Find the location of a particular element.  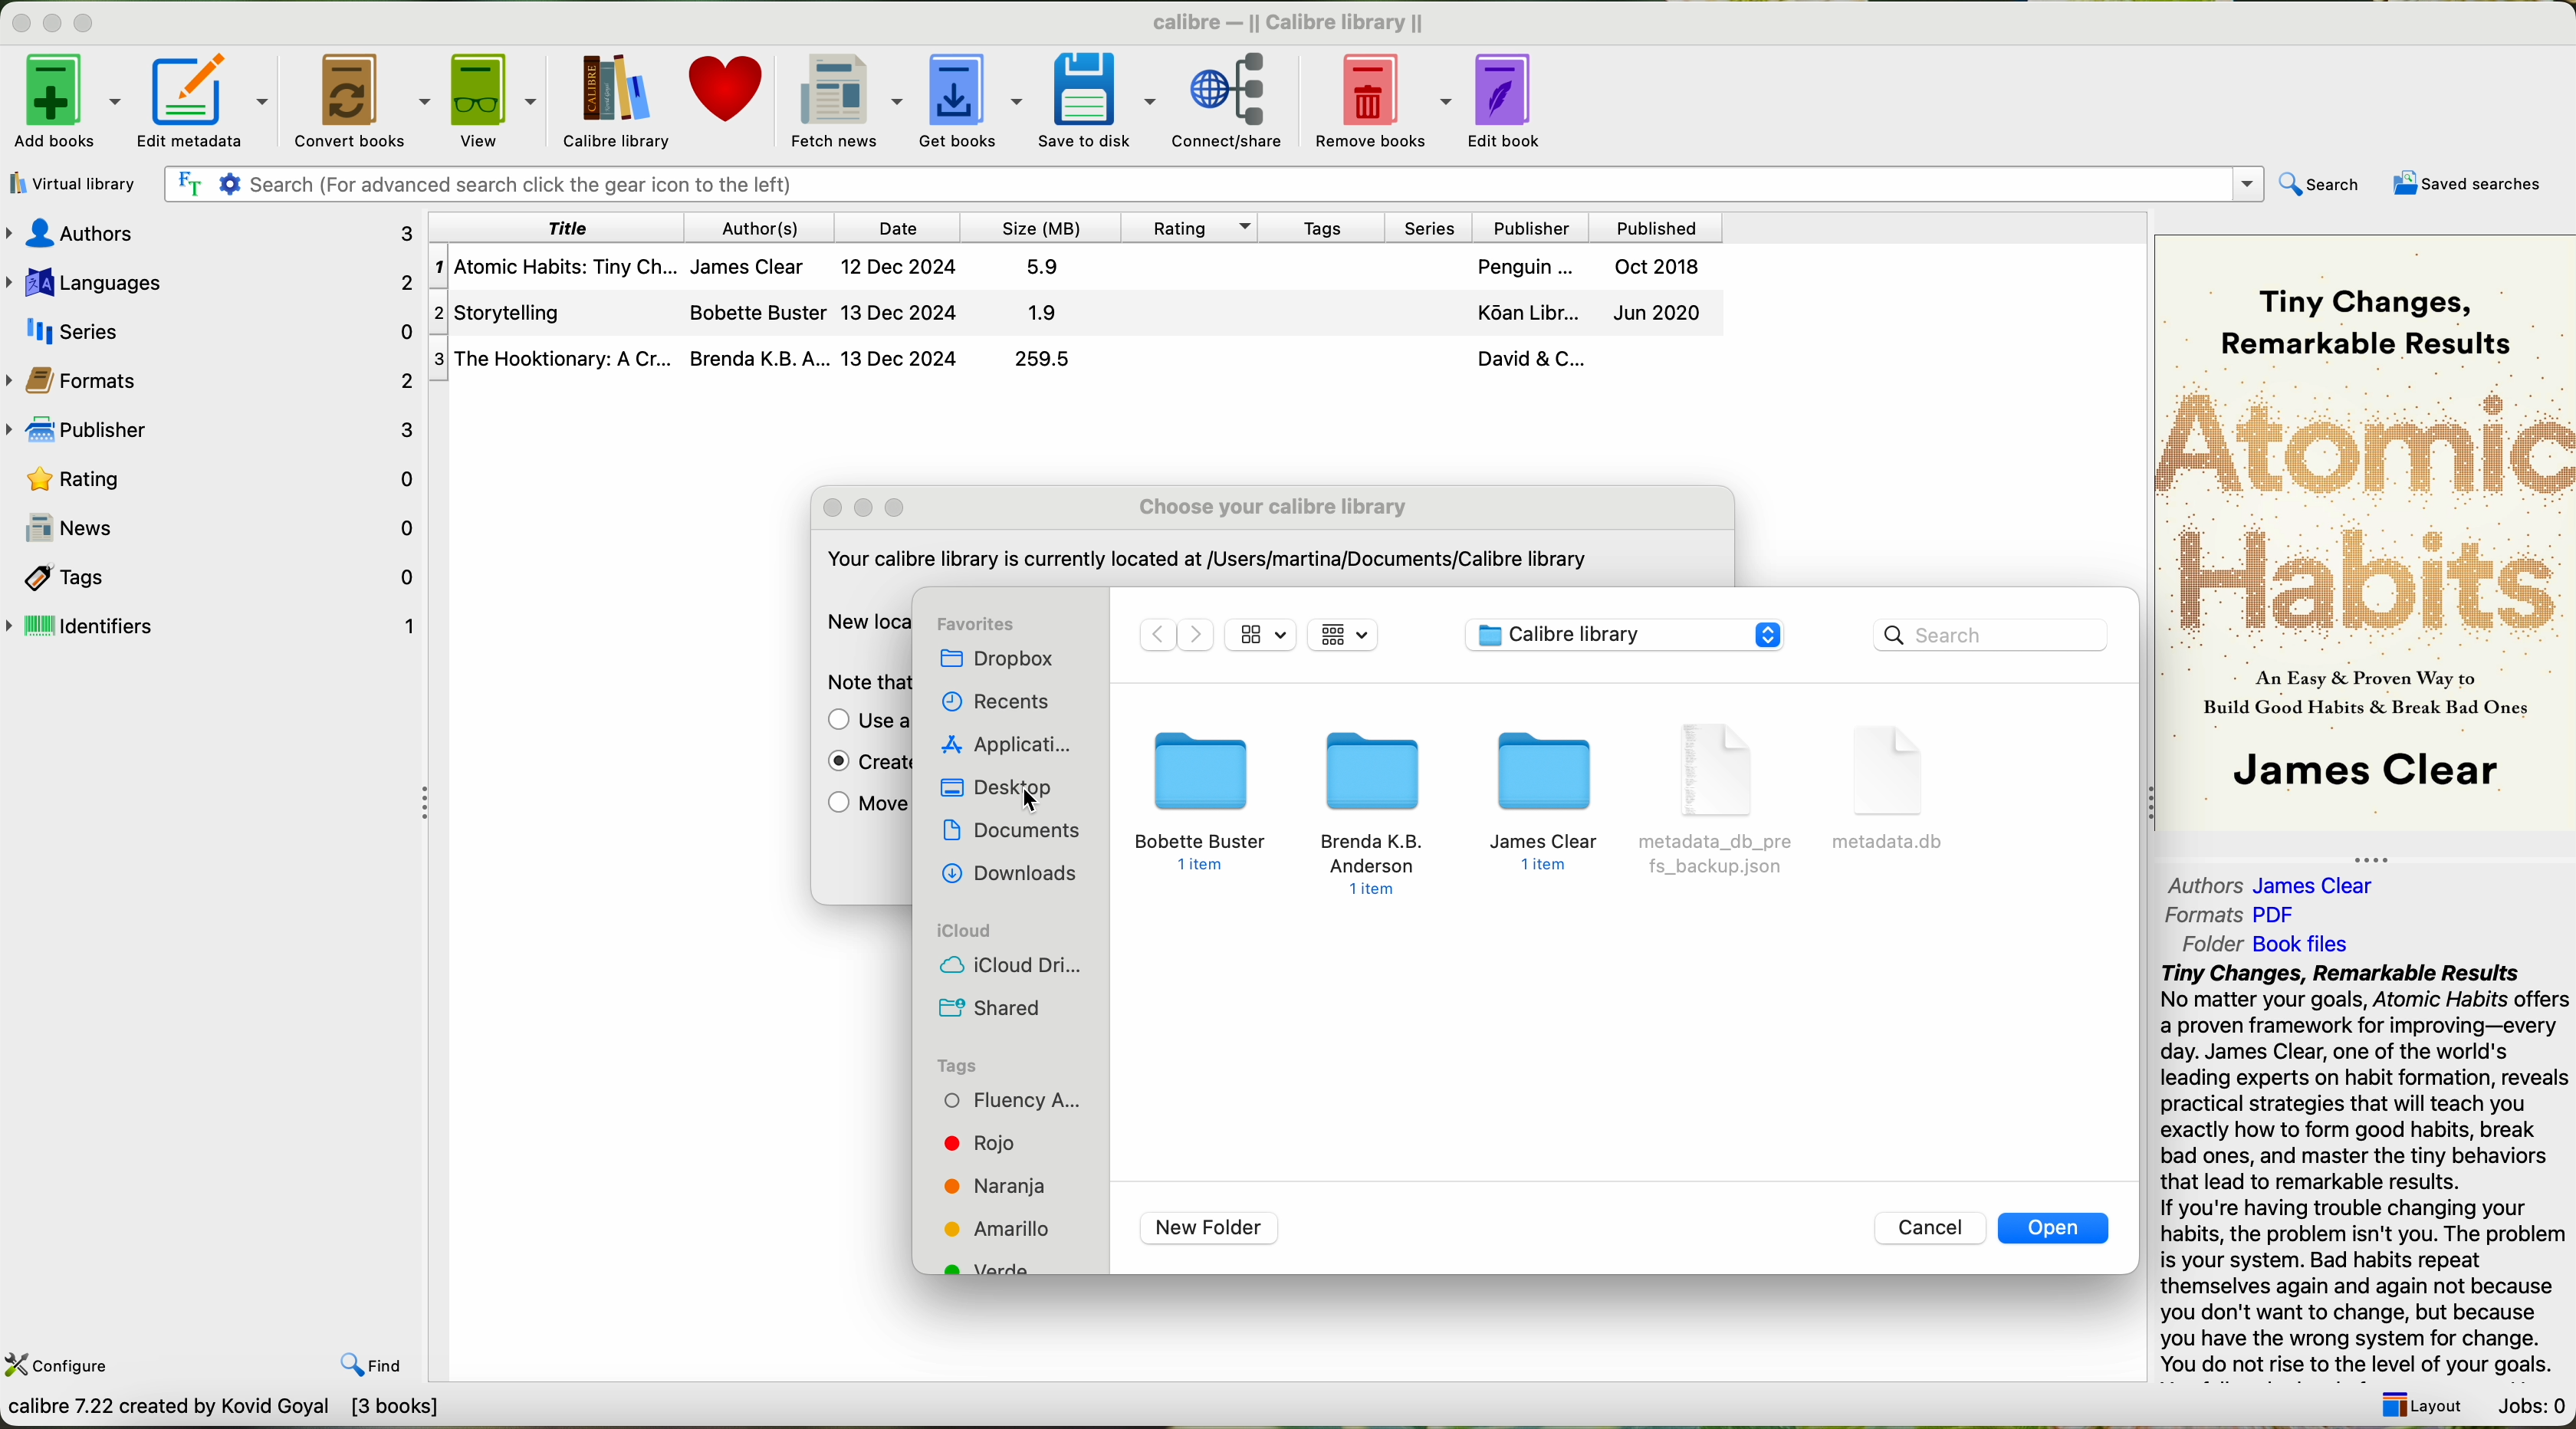

cancel is located at coordinates (1932, 1228).